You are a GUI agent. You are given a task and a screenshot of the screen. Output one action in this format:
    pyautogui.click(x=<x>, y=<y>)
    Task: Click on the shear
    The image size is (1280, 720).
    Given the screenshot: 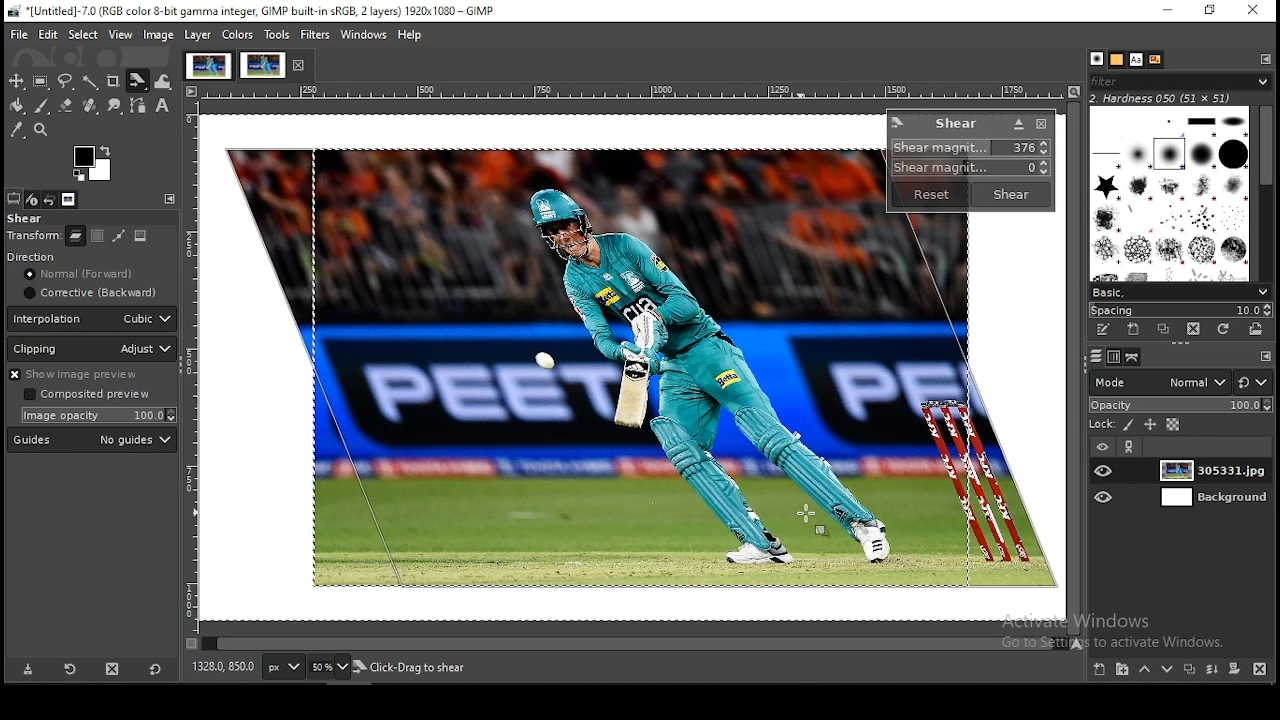 What is the action you would take?
    pyautogui.click(x=956, y=123)
    